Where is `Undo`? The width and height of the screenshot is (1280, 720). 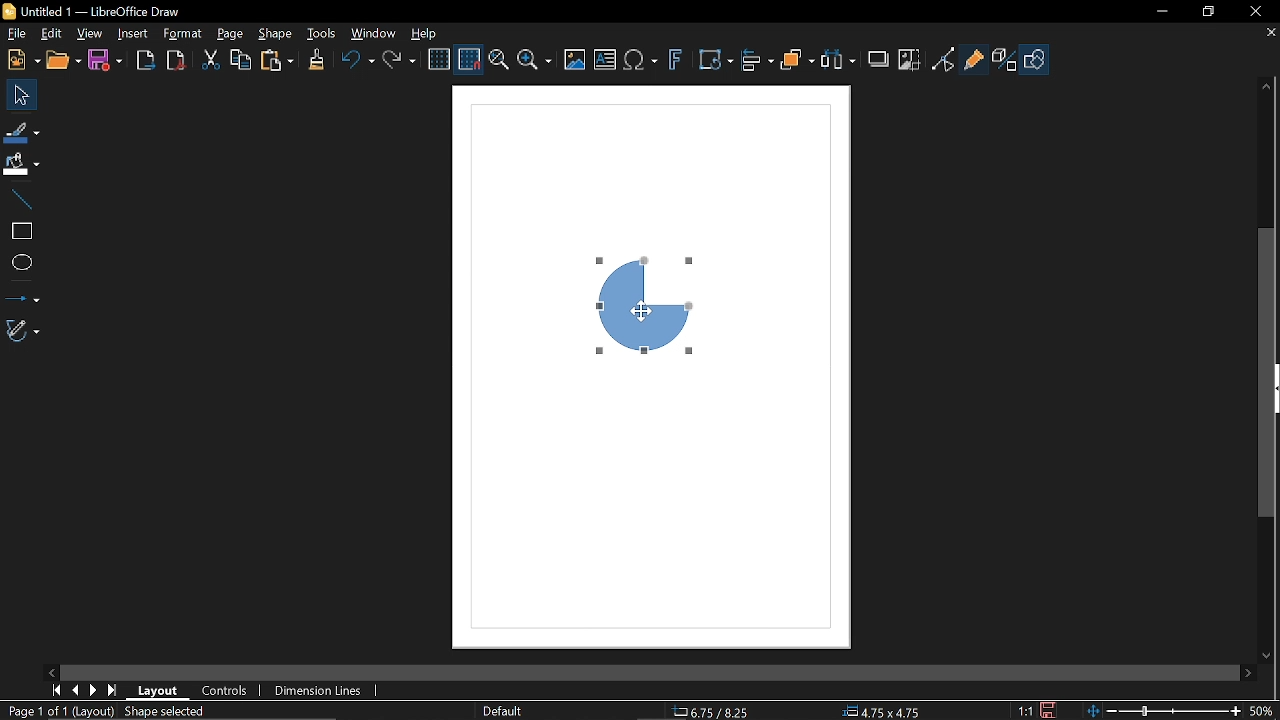
Undo is located at coordinates (355, 61).